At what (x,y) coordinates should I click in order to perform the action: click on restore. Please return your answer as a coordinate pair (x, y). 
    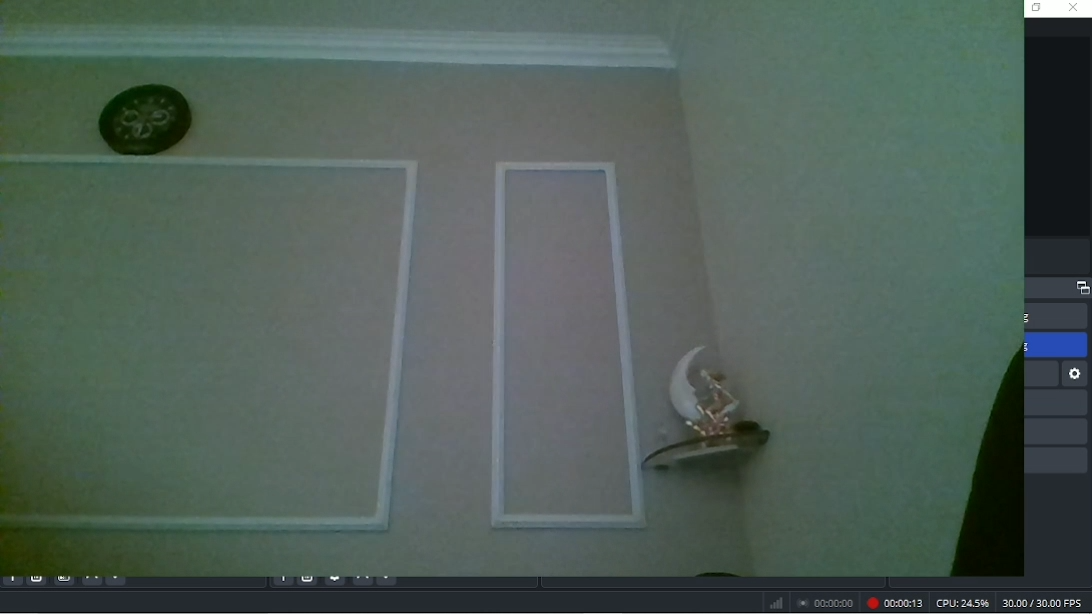
    Looking at the image, I should click on (1040, 10).